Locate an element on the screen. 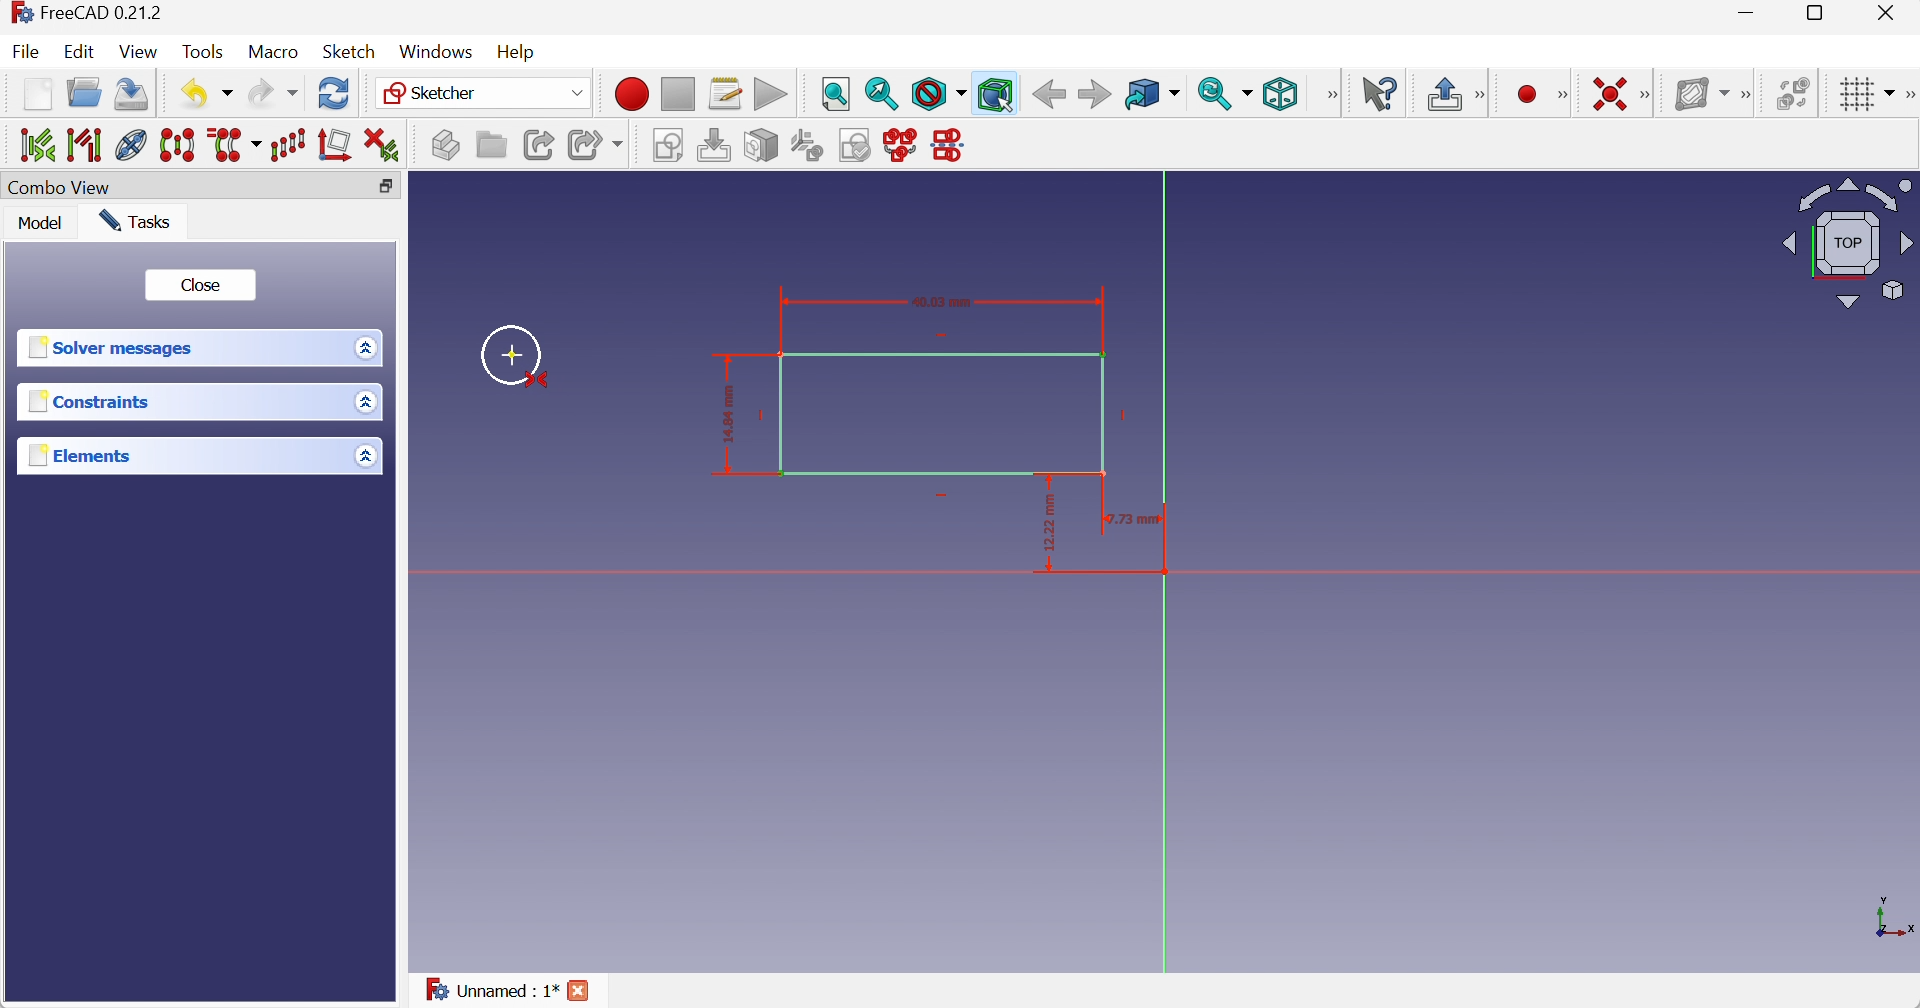 The height and width of the screenshot is (1008, 1920). x, y axis is located at coordinates (1891, 915).